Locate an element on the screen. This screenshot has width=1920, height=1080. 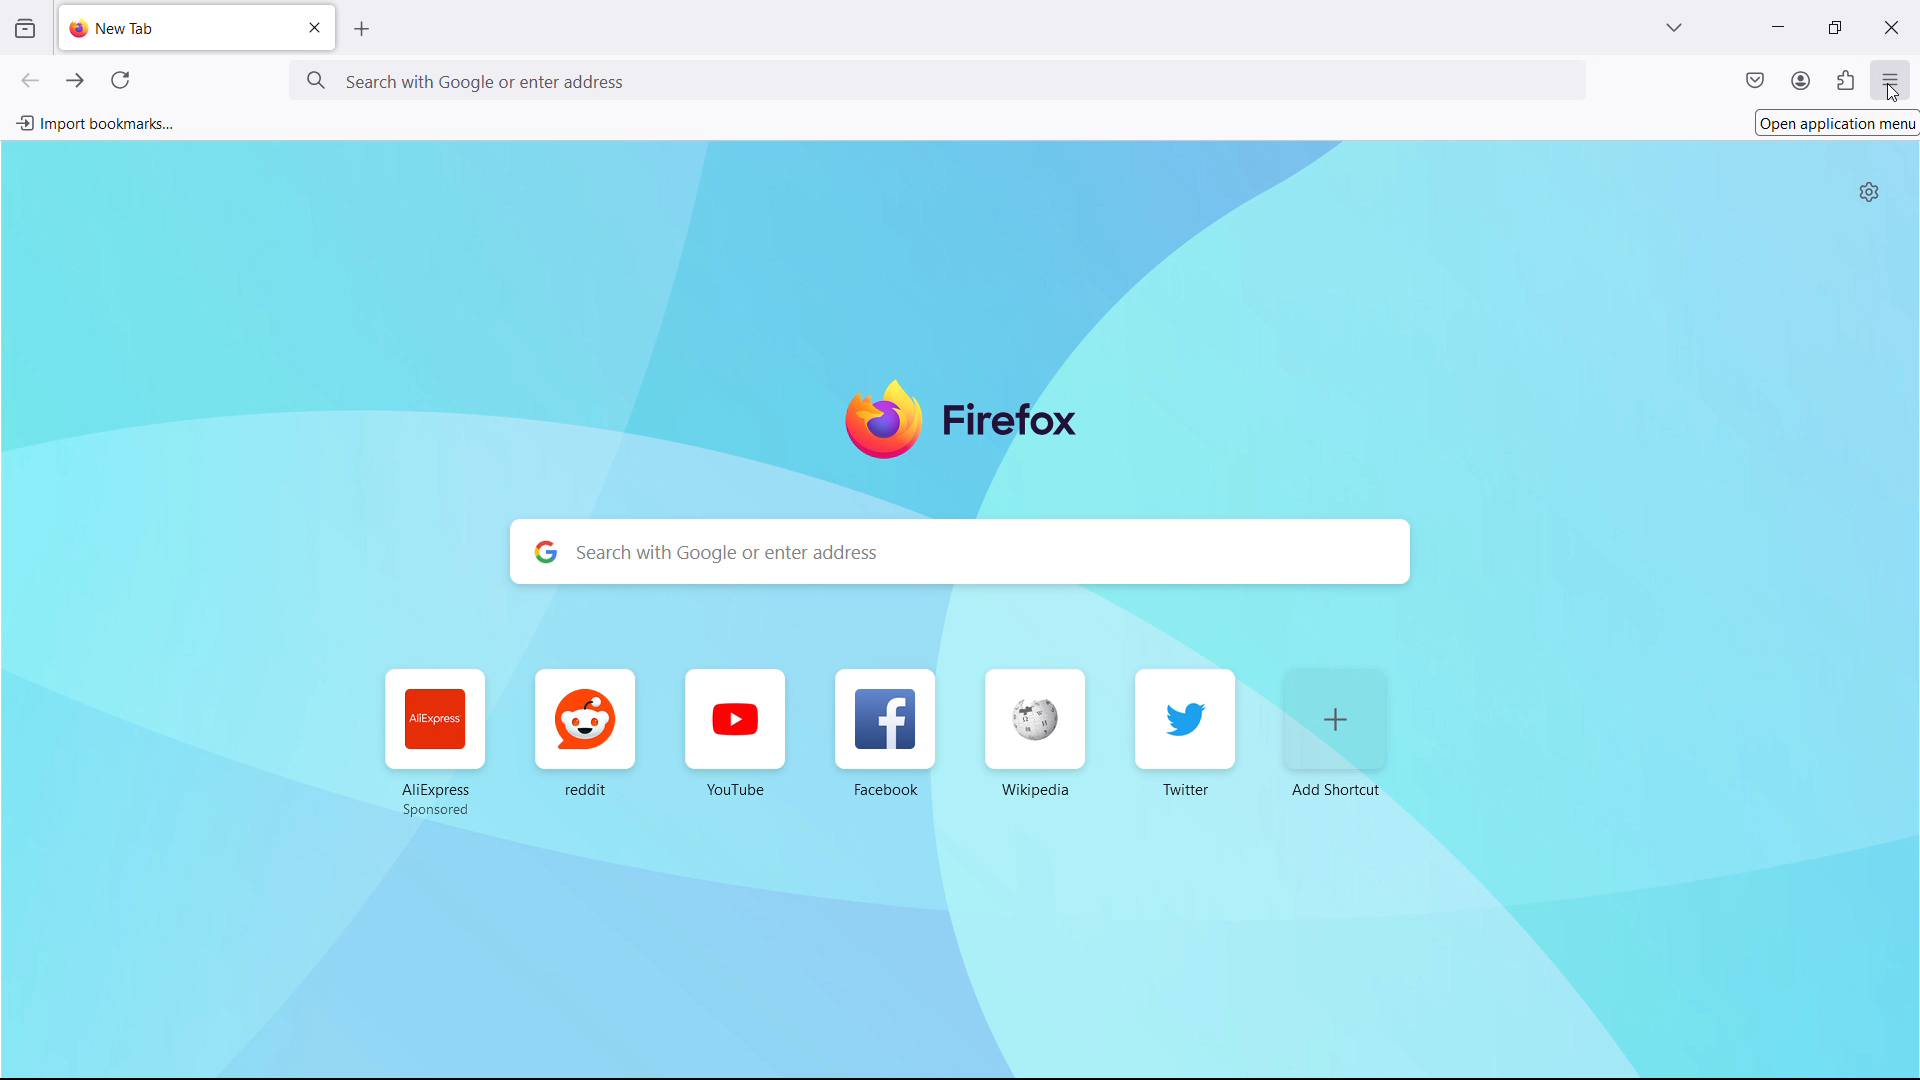
open application menu is located at coordinates (1890, 78).